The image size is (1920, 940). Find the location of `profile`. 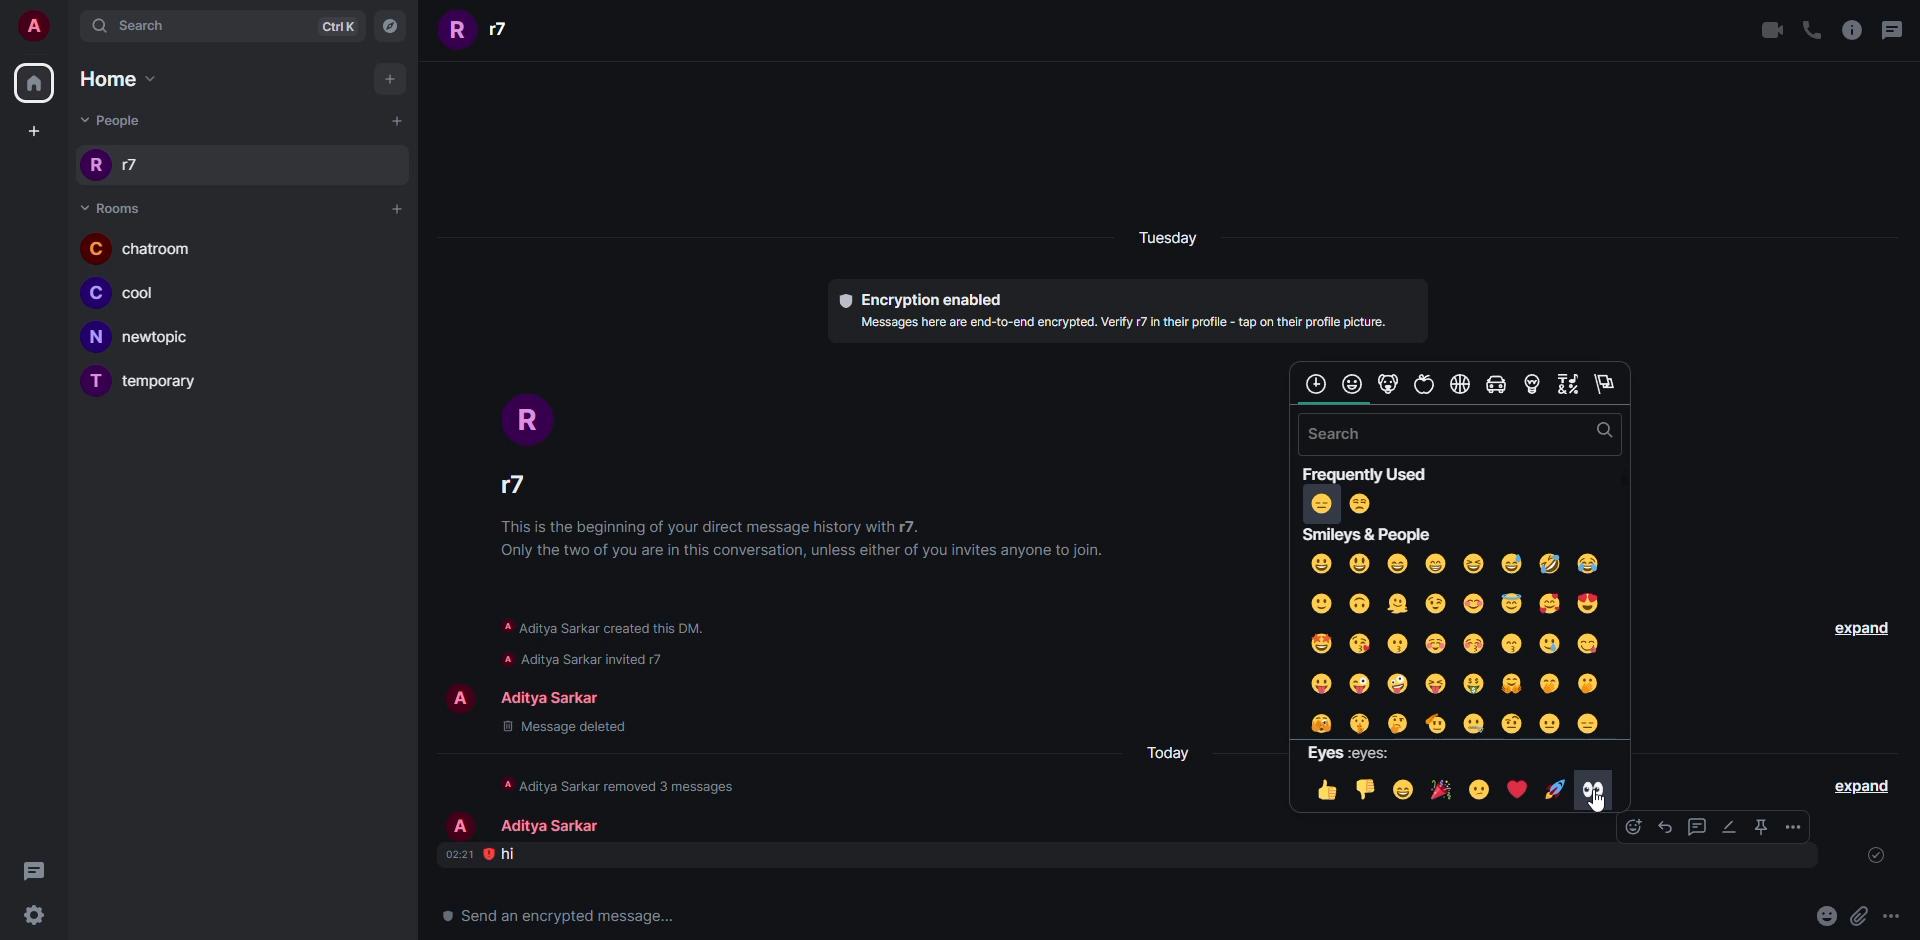

profile is located at coordinates (460, 826).